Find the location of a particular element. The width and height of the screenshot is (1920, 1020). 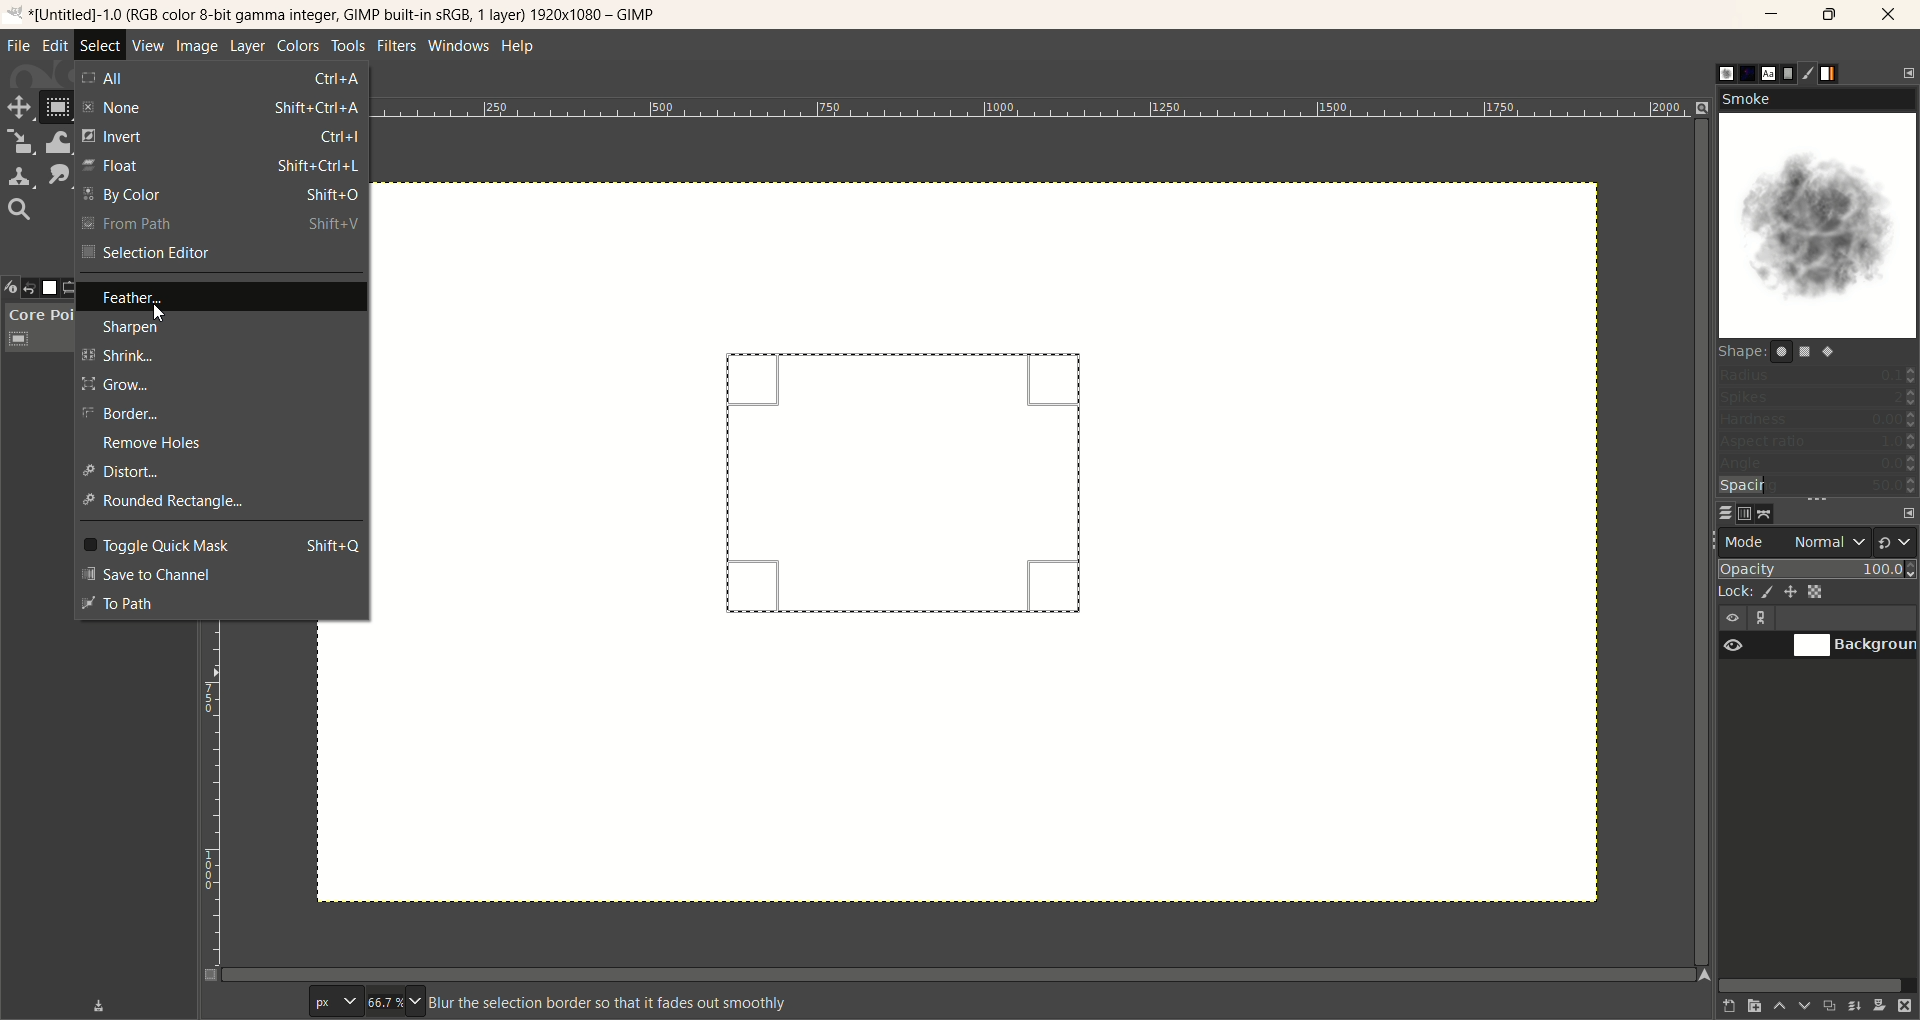

clone tool is located at coordinates (22, 178).